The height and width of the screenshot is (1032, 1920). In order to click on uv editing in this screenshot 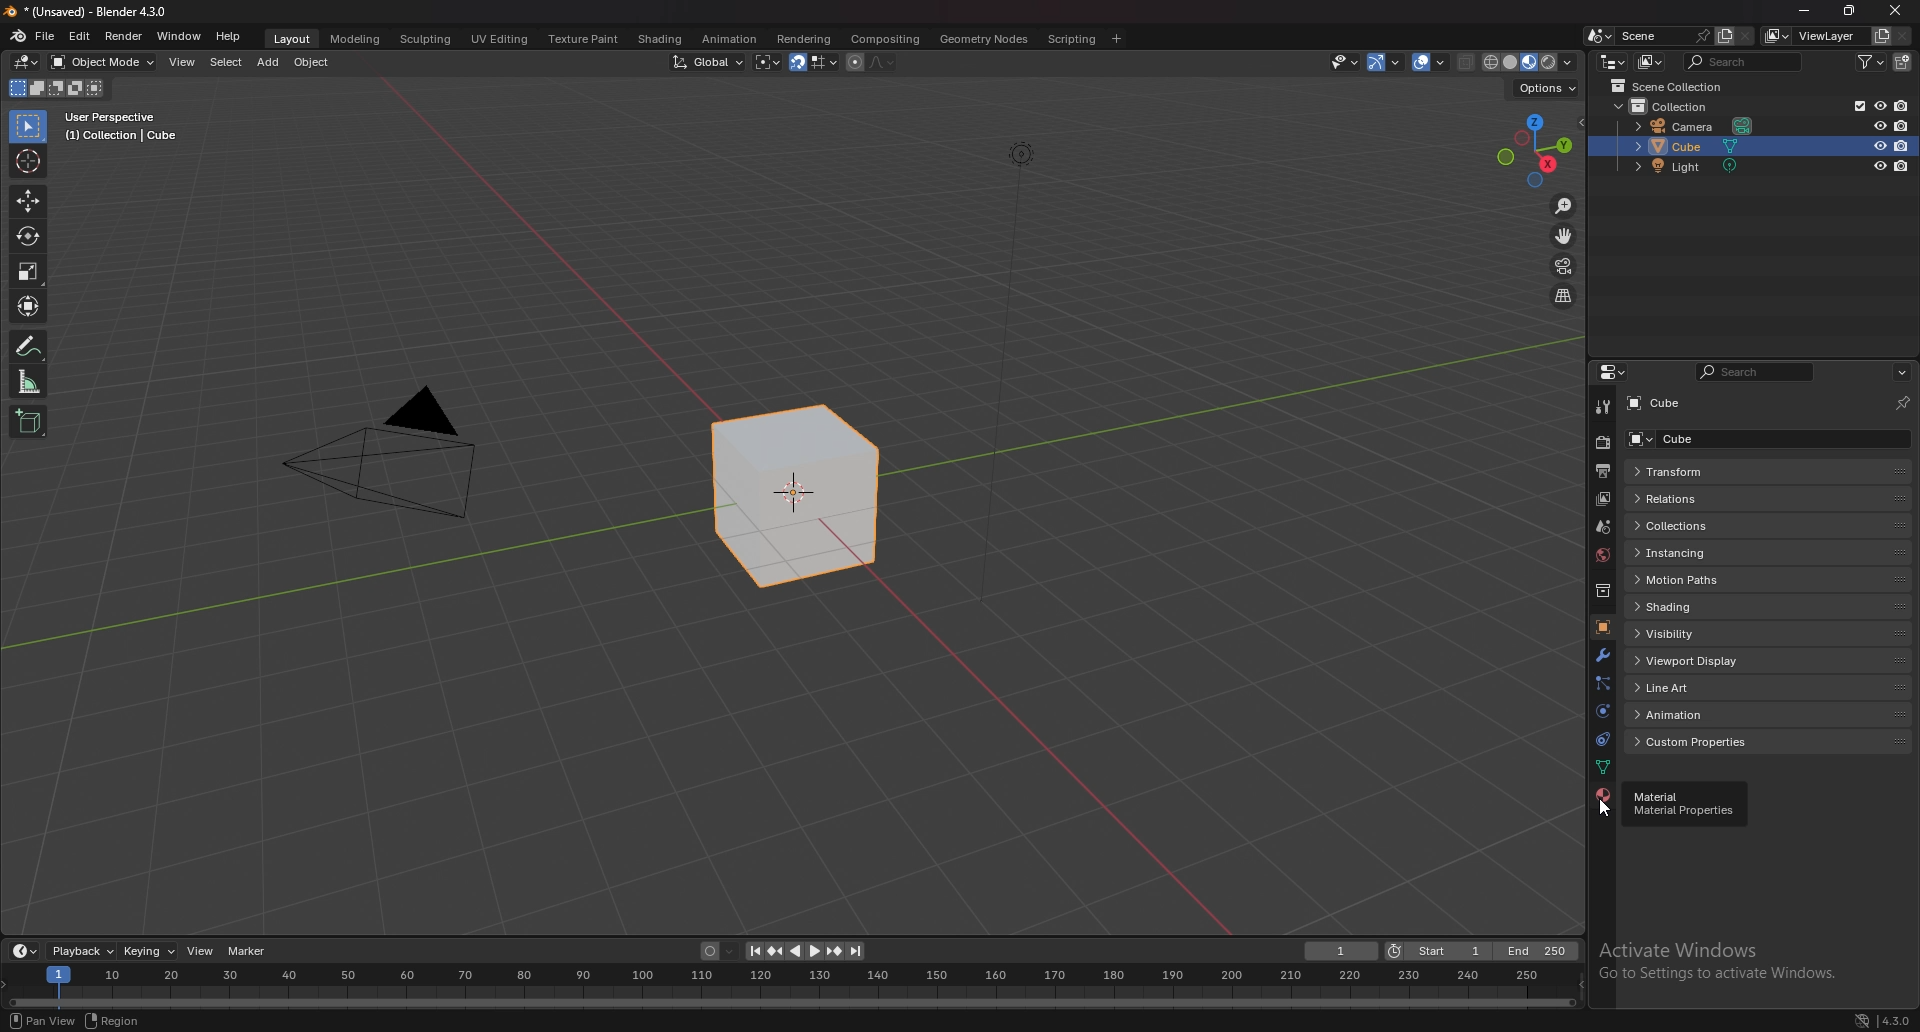, I will do `click(498, 38)`.